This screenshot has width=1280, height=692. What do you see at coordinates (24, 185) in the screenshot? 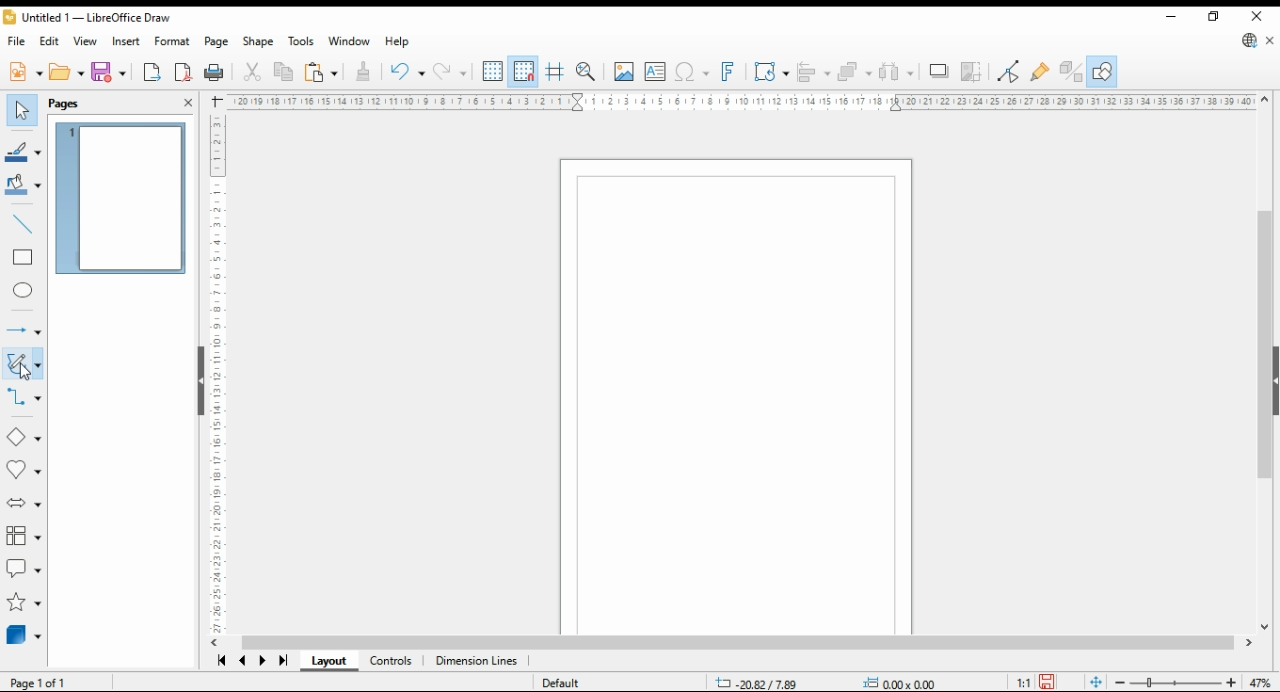
I see `fill color` at bounding box center [24, 185].